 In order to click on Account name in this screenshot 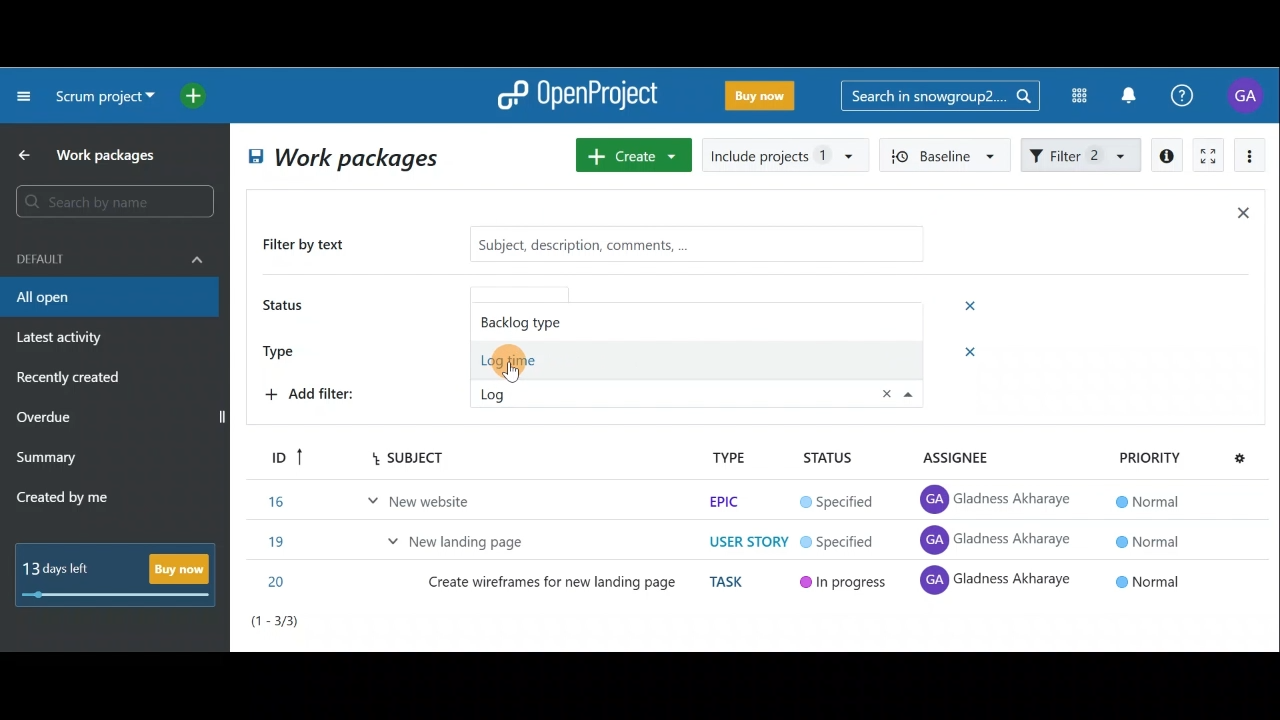, I will do `click(1248, 95)`.